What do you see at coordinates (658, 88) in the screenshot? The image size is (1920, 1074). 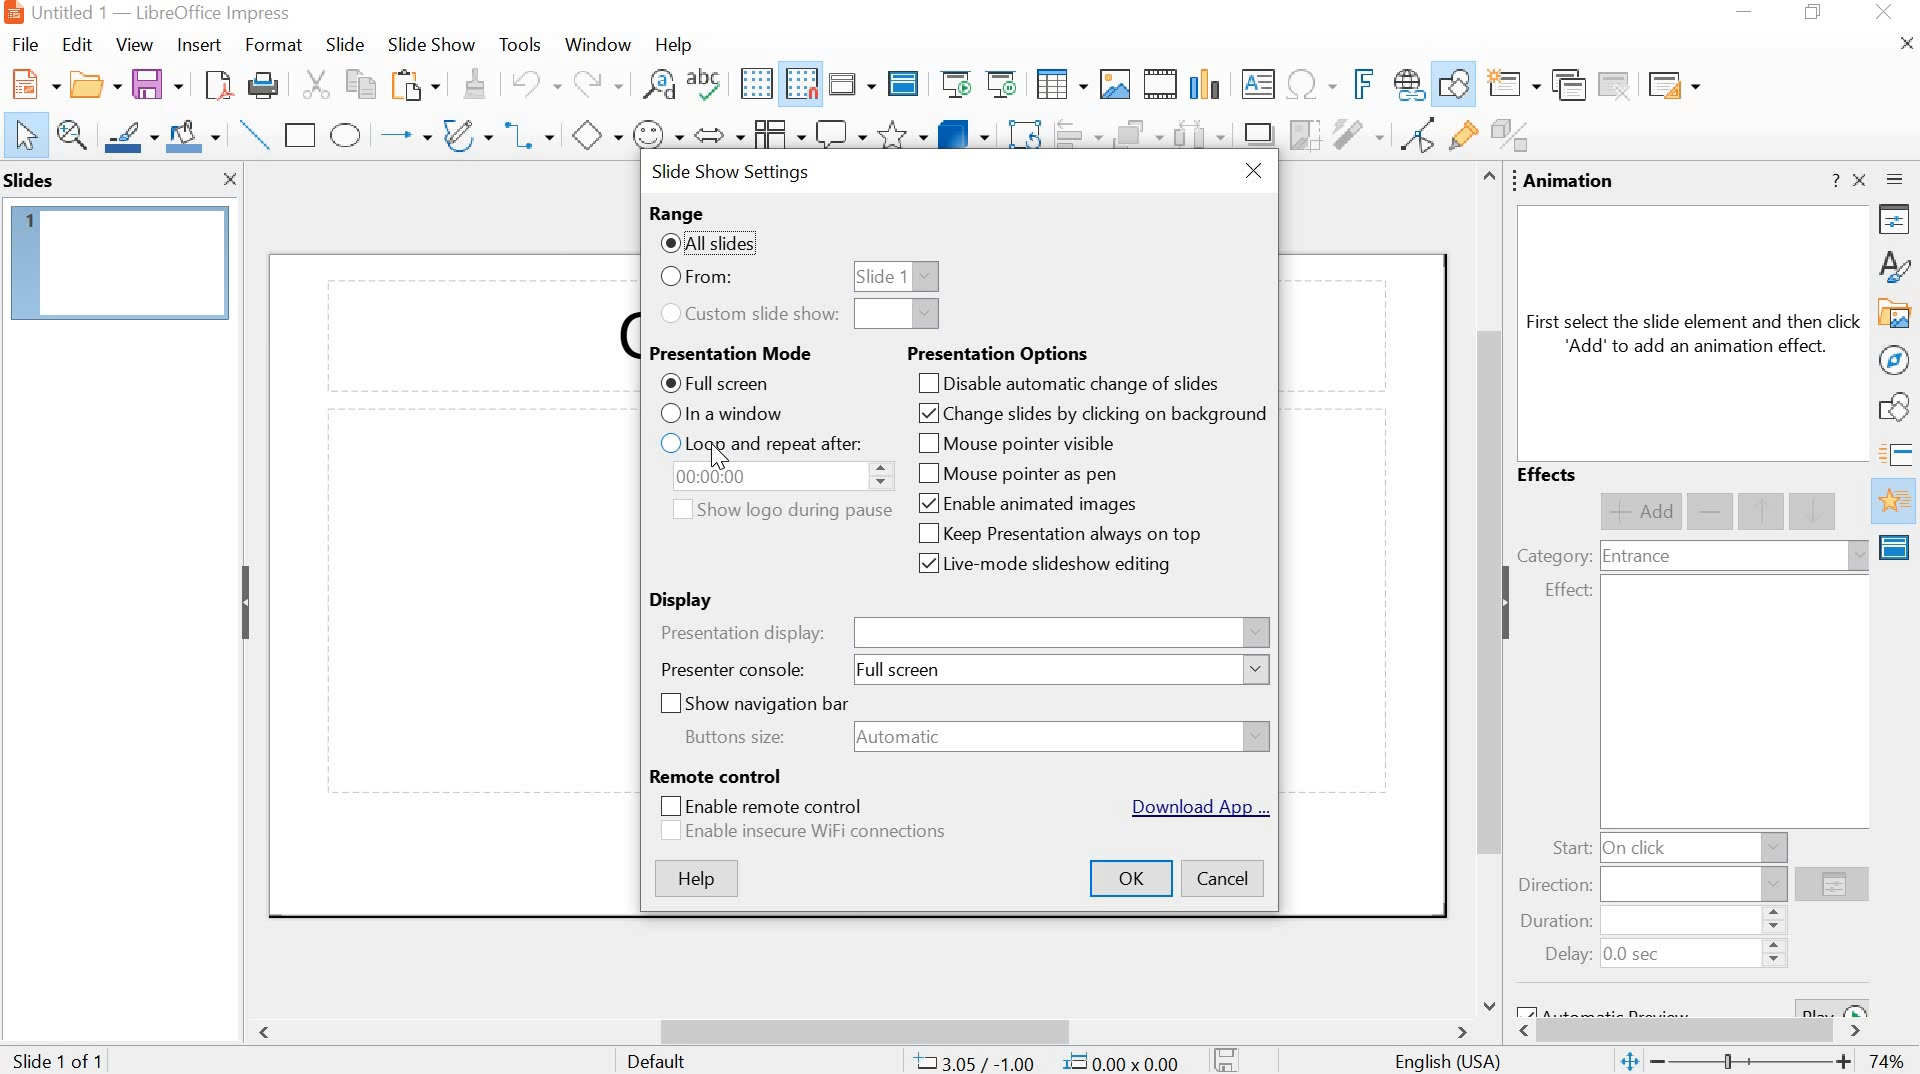 I see `find` at bounding box center [658, 88].